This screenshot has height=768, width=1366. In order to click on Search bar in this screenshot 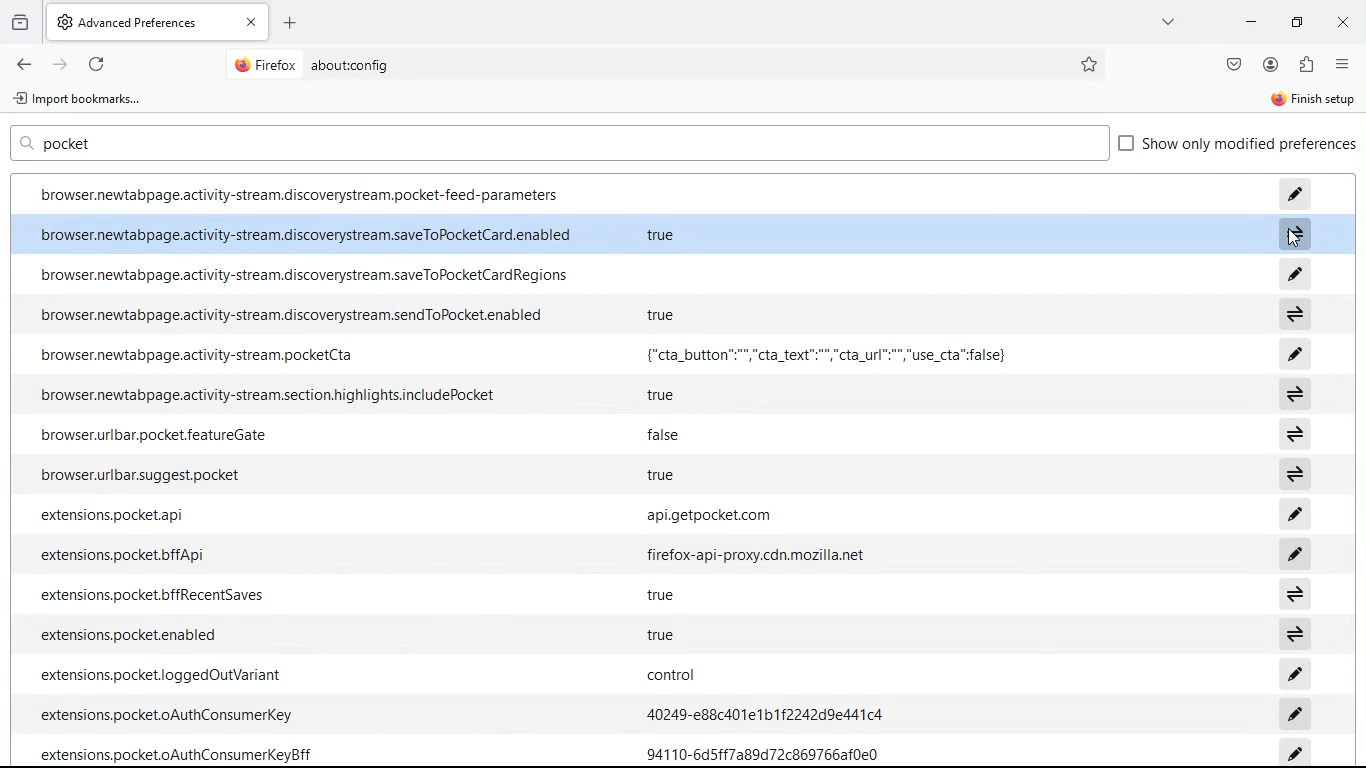, I will do `click(658, 65)`.